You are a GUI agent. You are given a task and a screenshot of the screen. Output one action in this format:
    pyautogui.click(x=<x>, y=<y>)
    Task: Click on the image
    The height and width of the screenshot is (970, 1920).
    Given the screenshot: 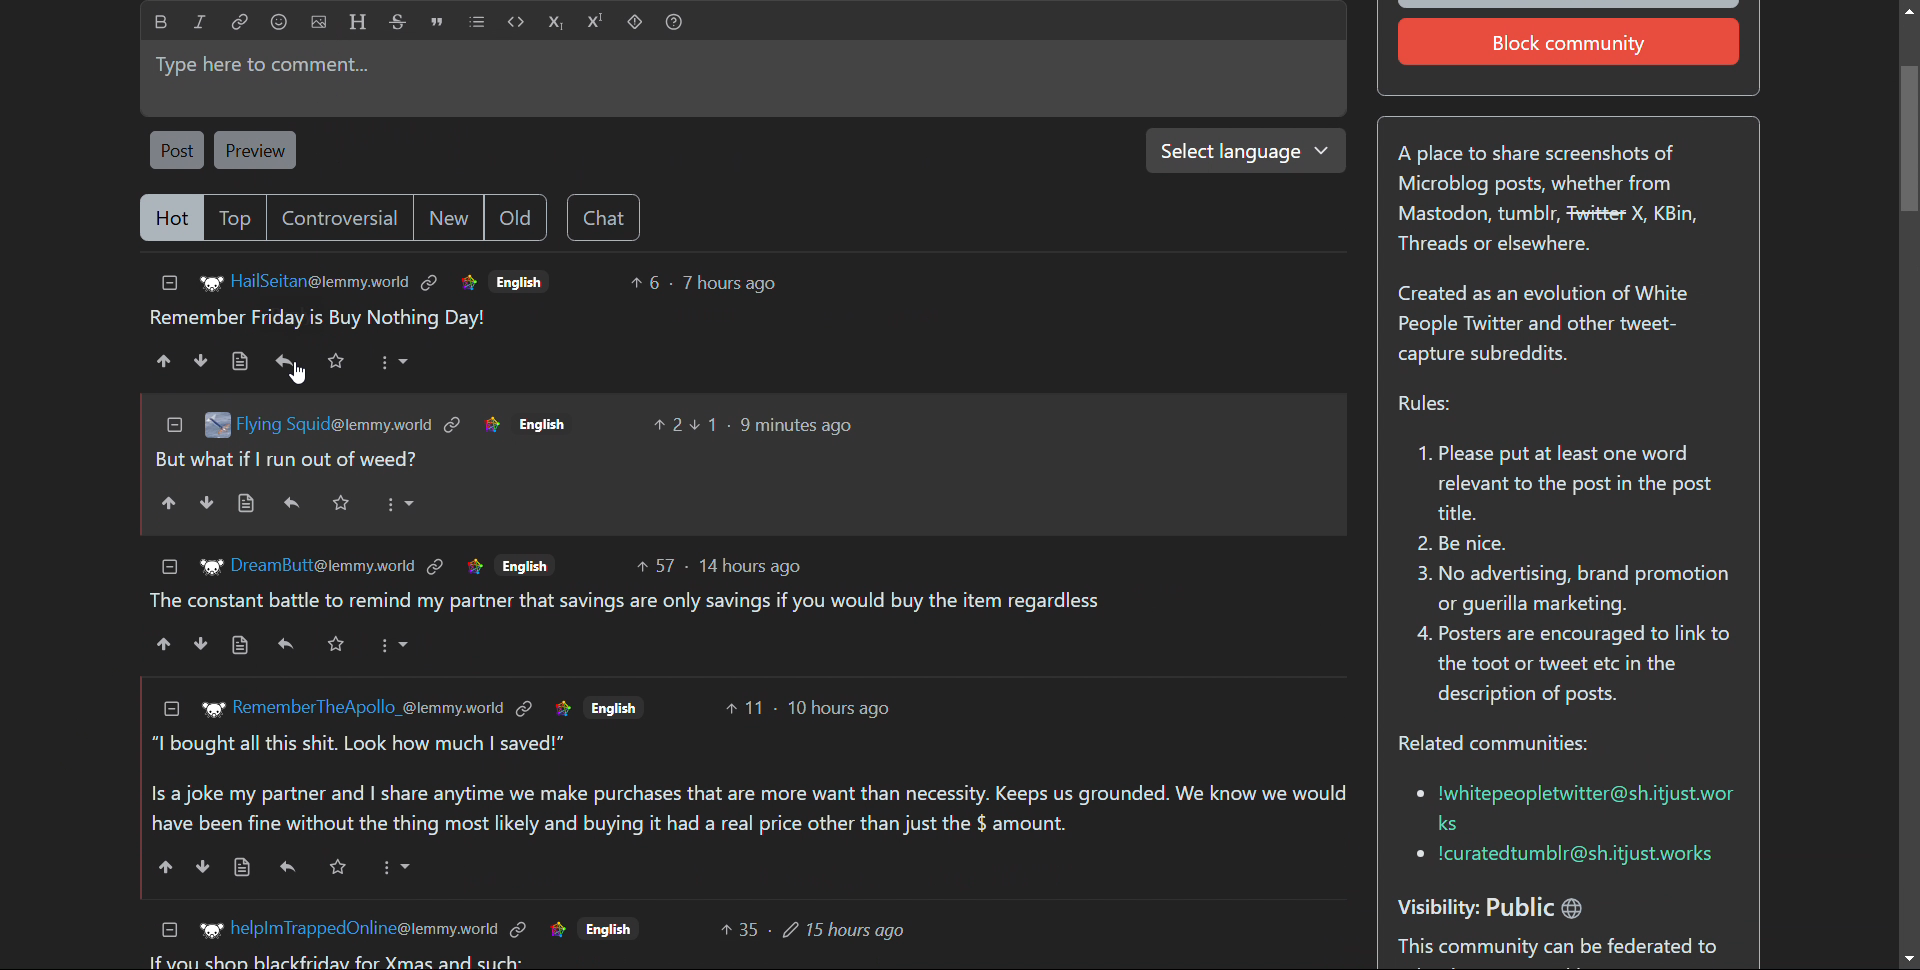 What is the action you would take?
    pyautogui.click(x=211, y=565)
    